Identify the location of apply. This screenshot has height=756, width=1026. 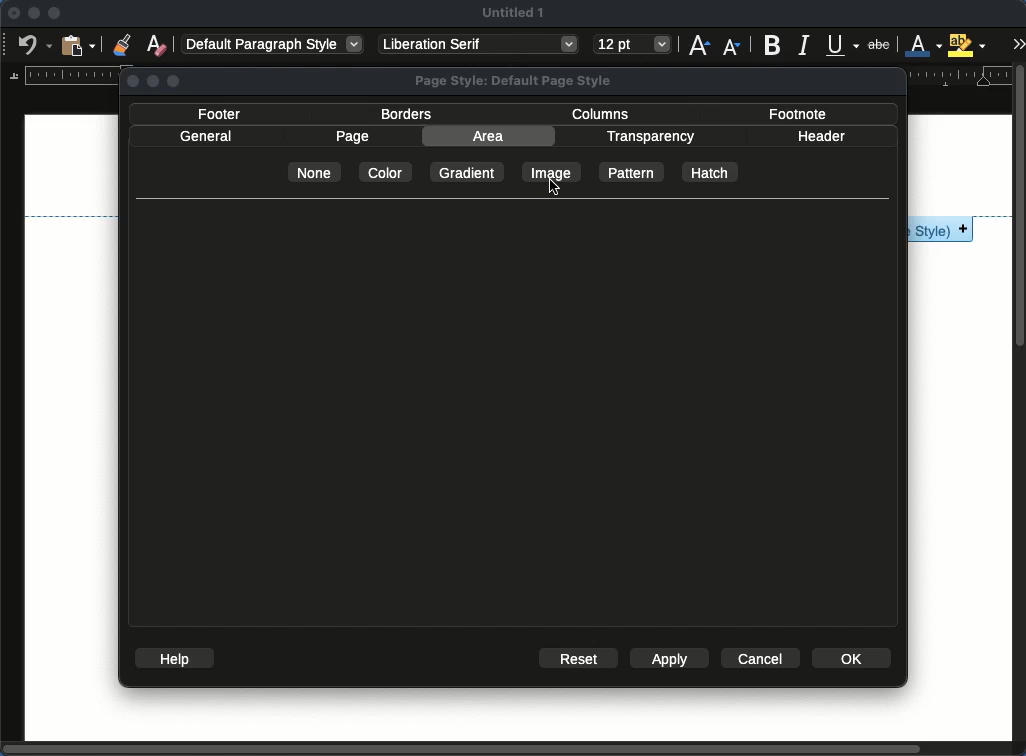
(672, 658).